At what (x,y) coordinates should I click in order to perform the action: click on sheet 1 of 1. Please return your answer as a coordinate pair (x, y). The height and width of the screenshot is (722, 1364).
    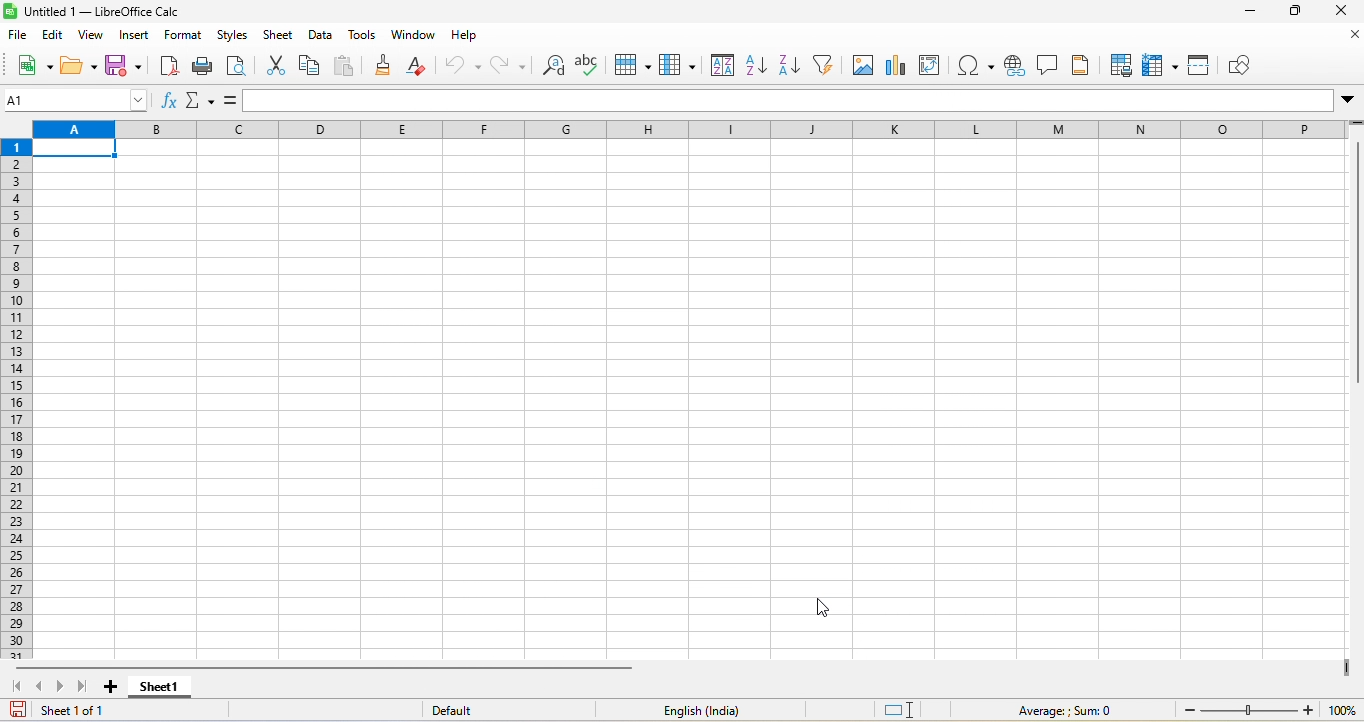
    Looking at the image, I should click on (68, 708).